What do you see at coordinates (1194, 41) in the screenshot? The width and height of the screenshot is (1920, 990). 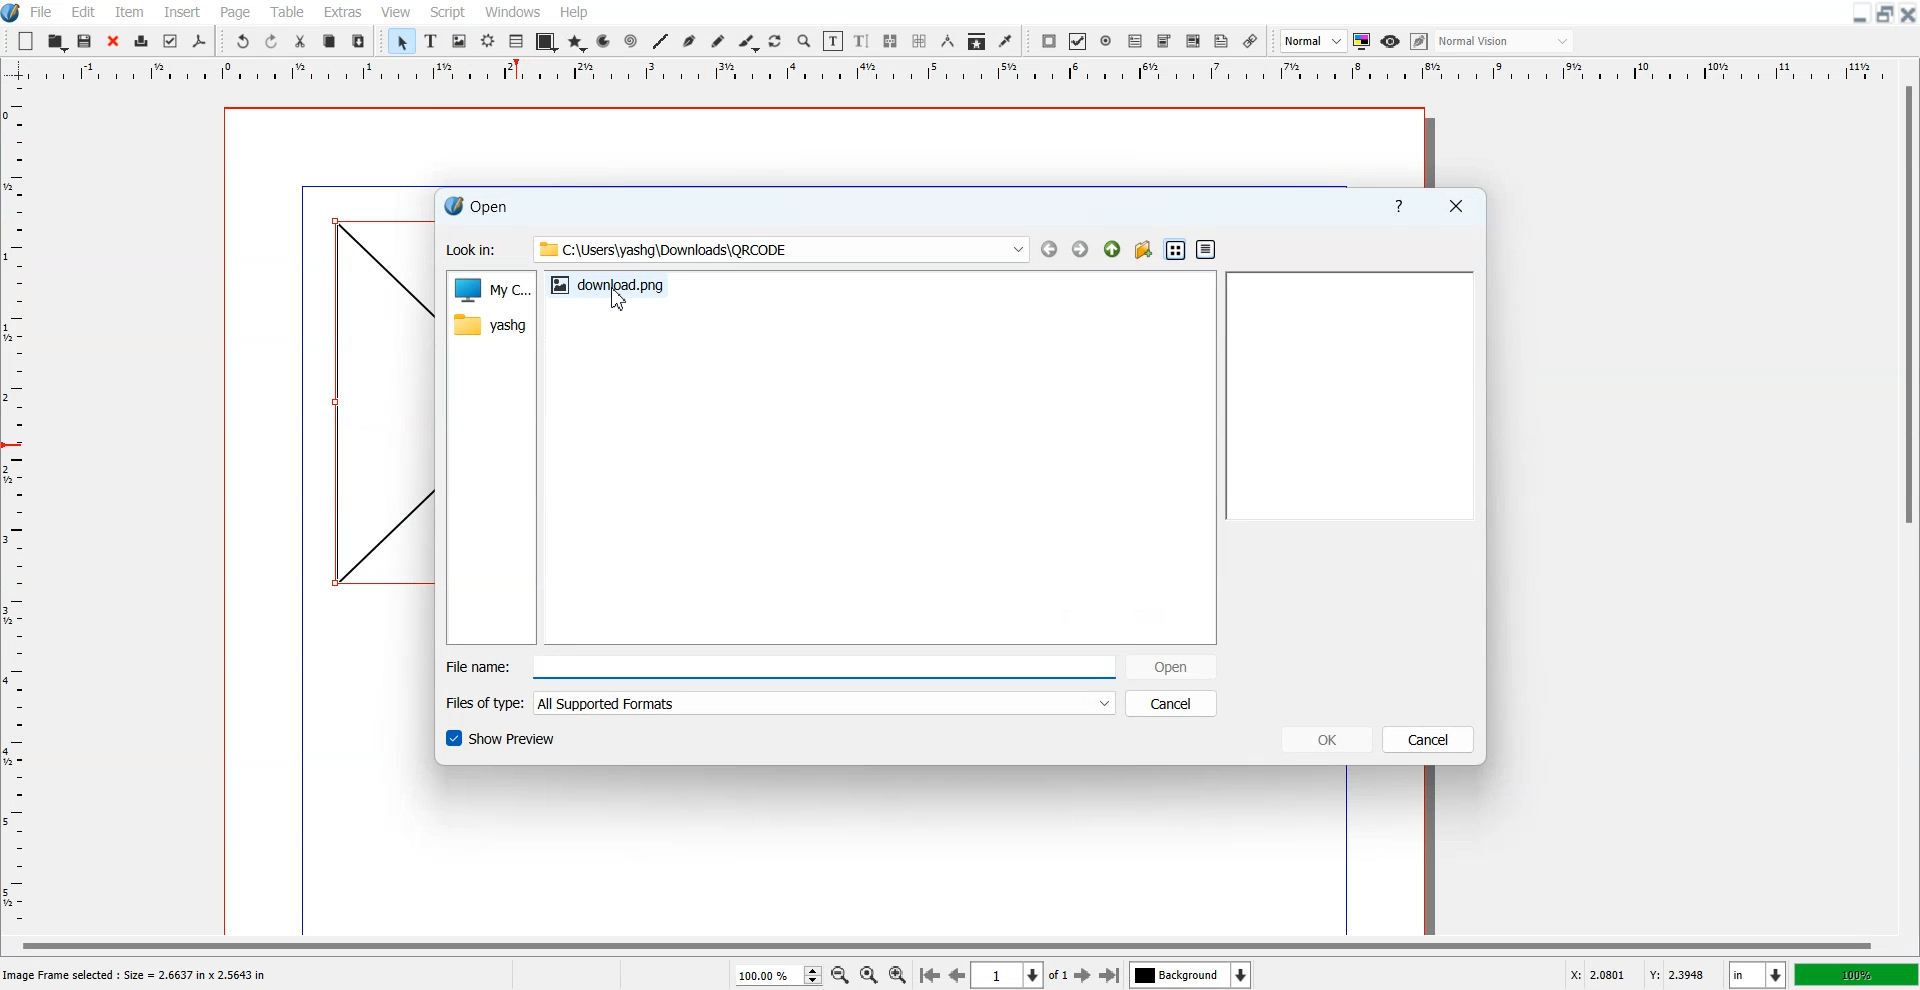 I see `PDF List Box` at bounding box center [1194, 41].